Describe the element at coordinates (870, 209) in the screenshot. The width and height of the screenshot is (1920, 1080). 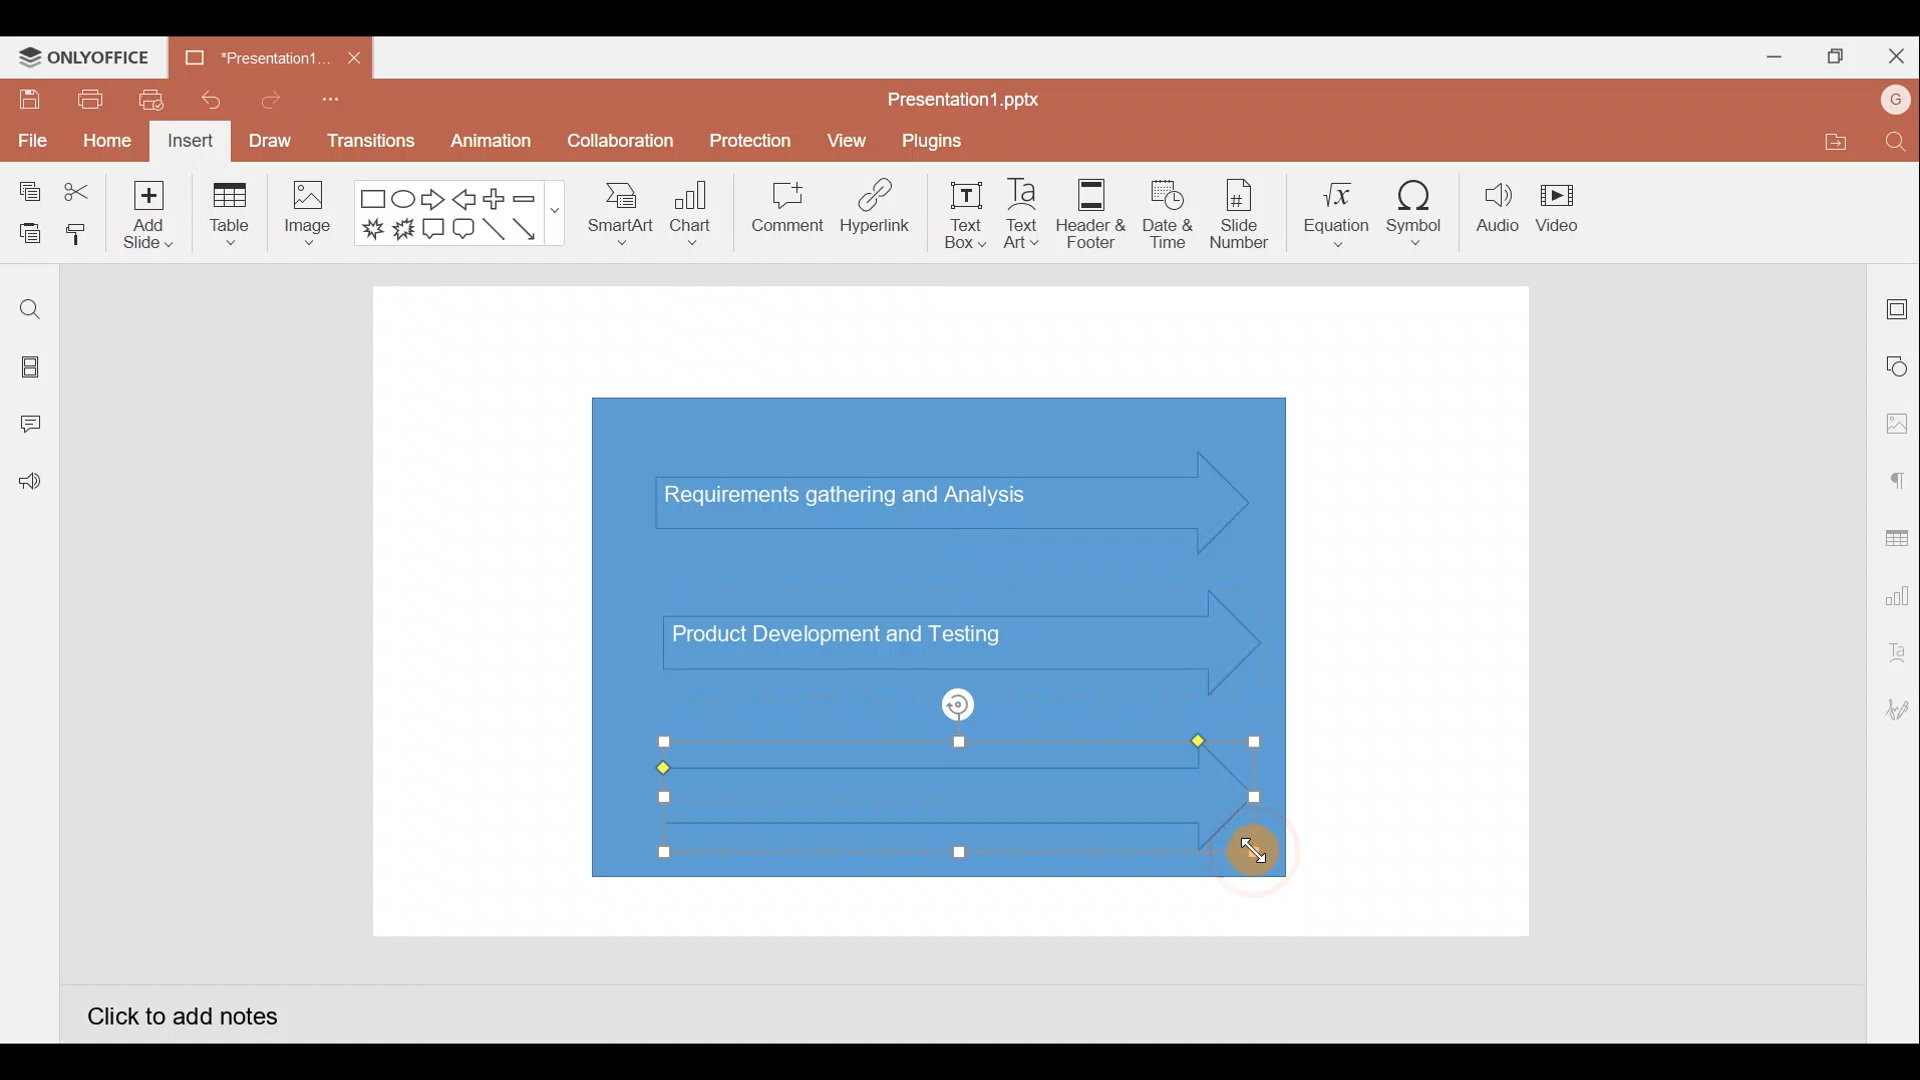
I see `Hyperlink` at that location.